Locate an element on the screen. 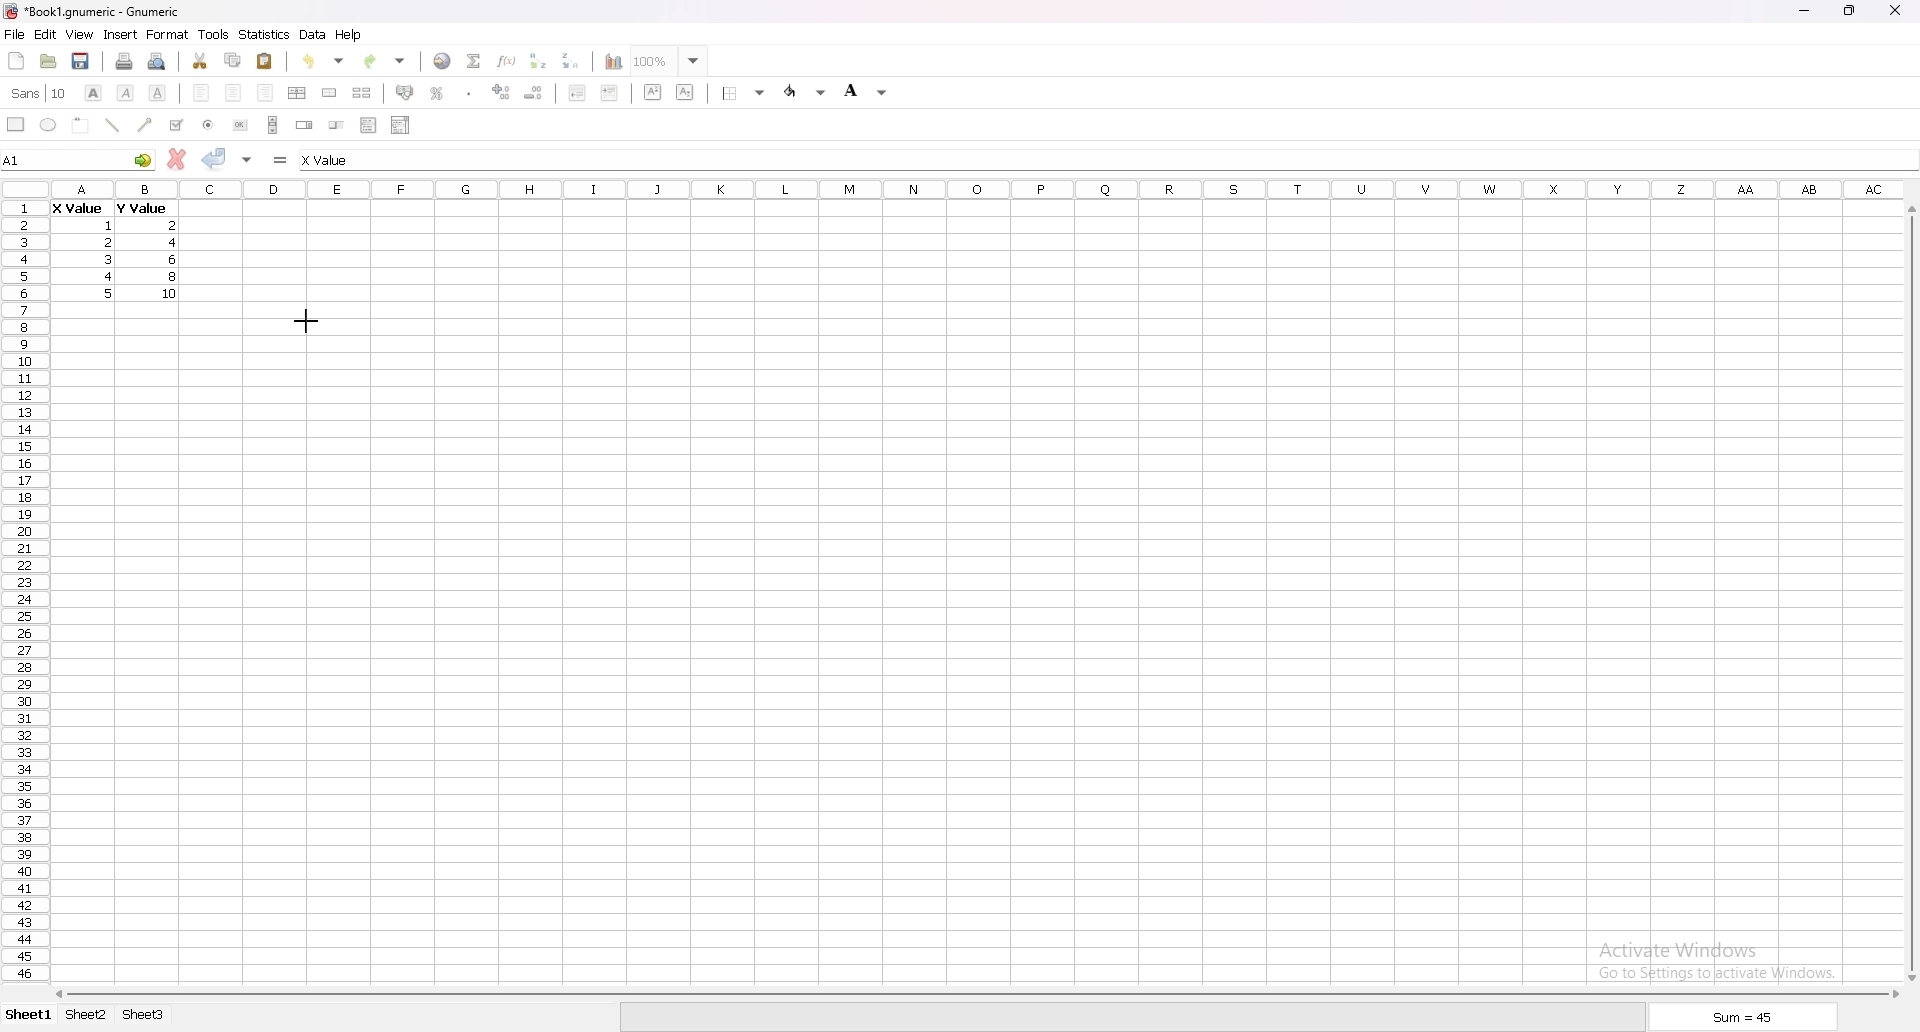  formula is located at coordinates (282, 159).